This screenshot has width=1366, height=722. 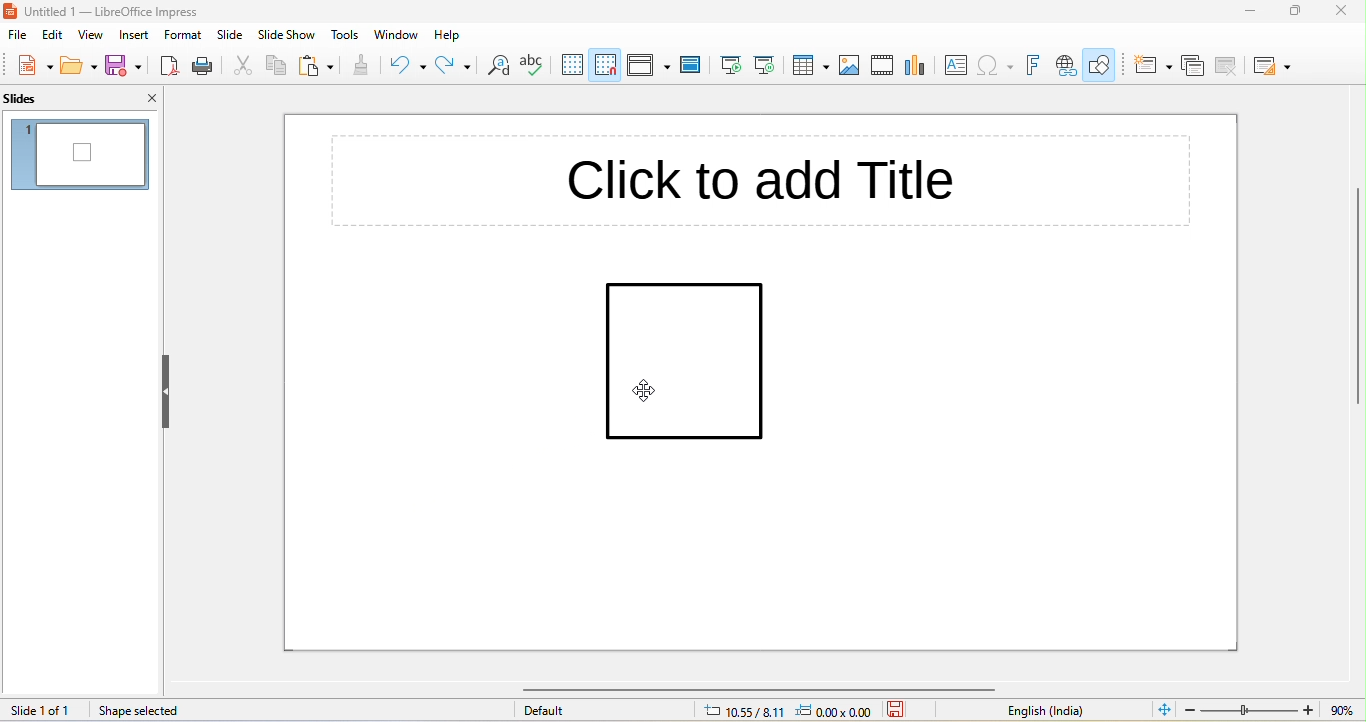 I want to click on maximize, so click(x=1296, y=12).